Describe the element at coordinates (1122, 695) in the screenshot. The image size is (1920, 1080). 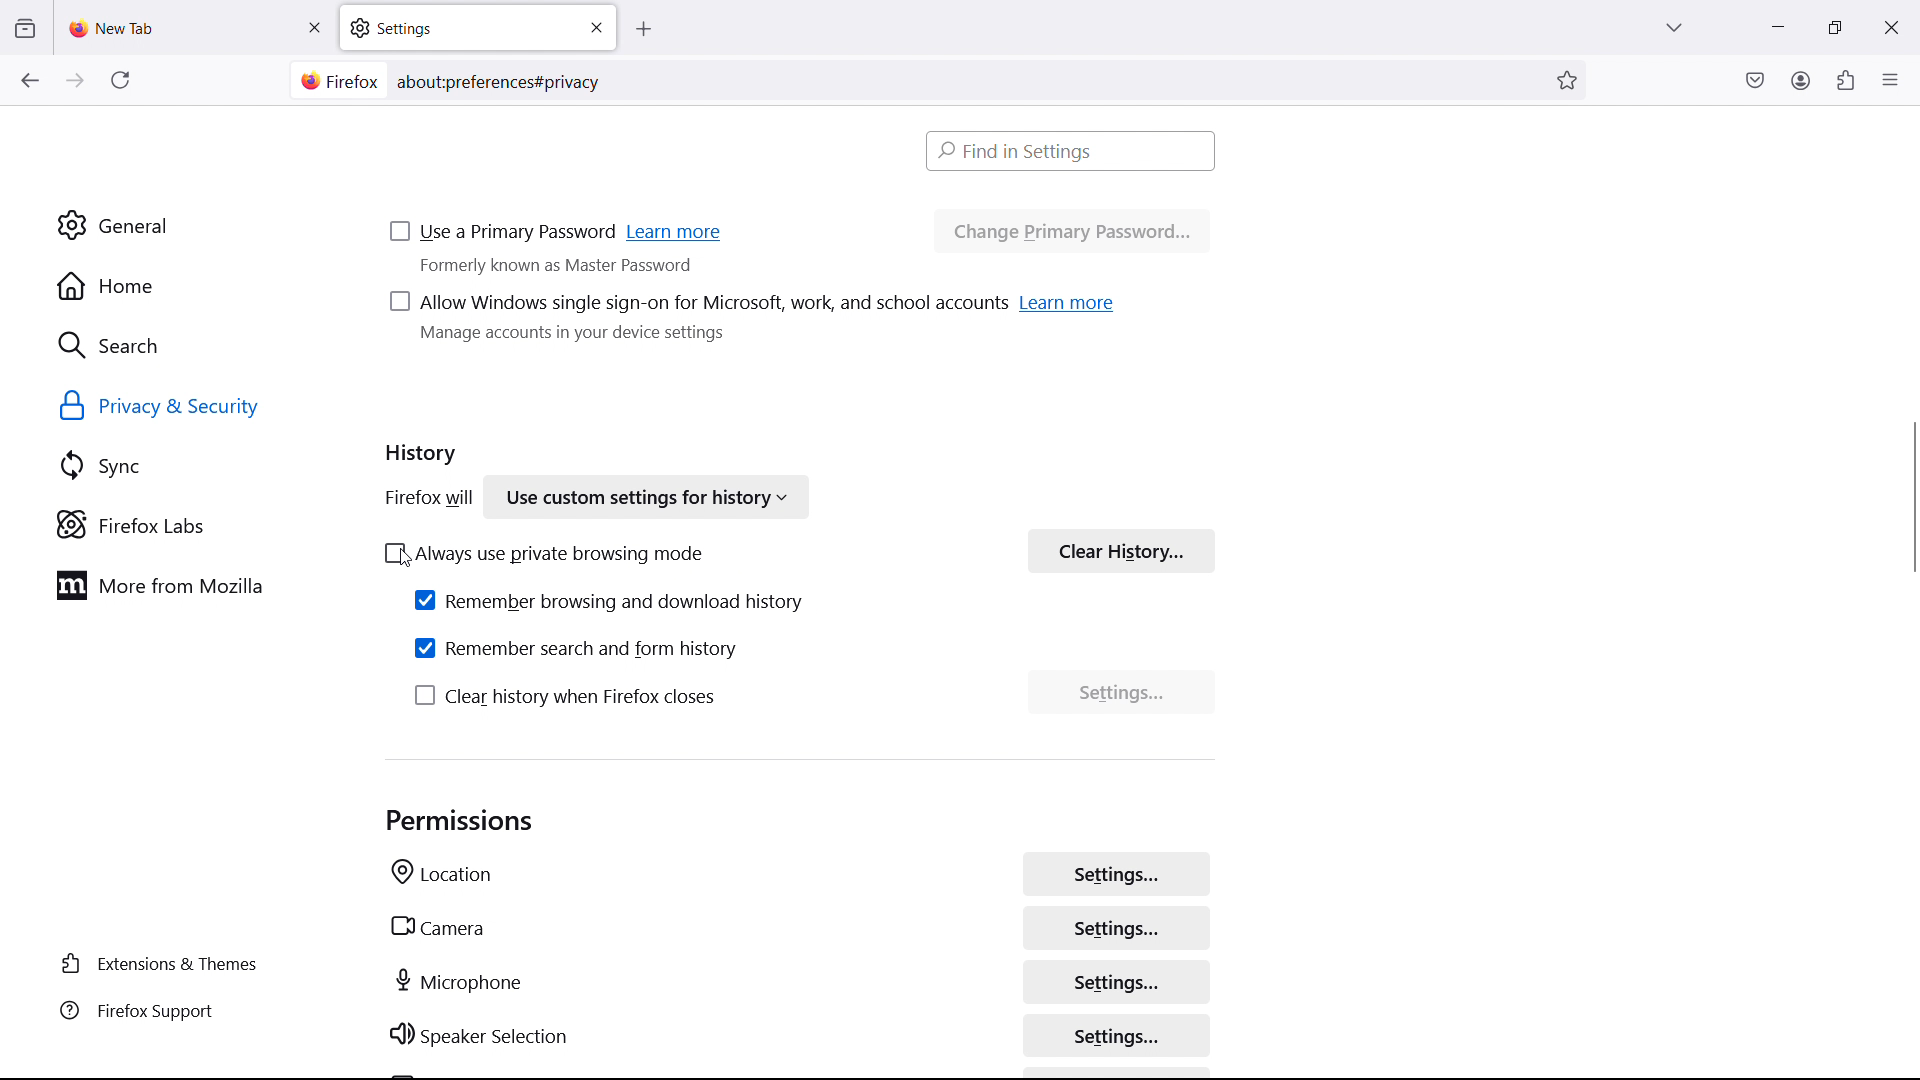
I see `settings to clear history` at that location.